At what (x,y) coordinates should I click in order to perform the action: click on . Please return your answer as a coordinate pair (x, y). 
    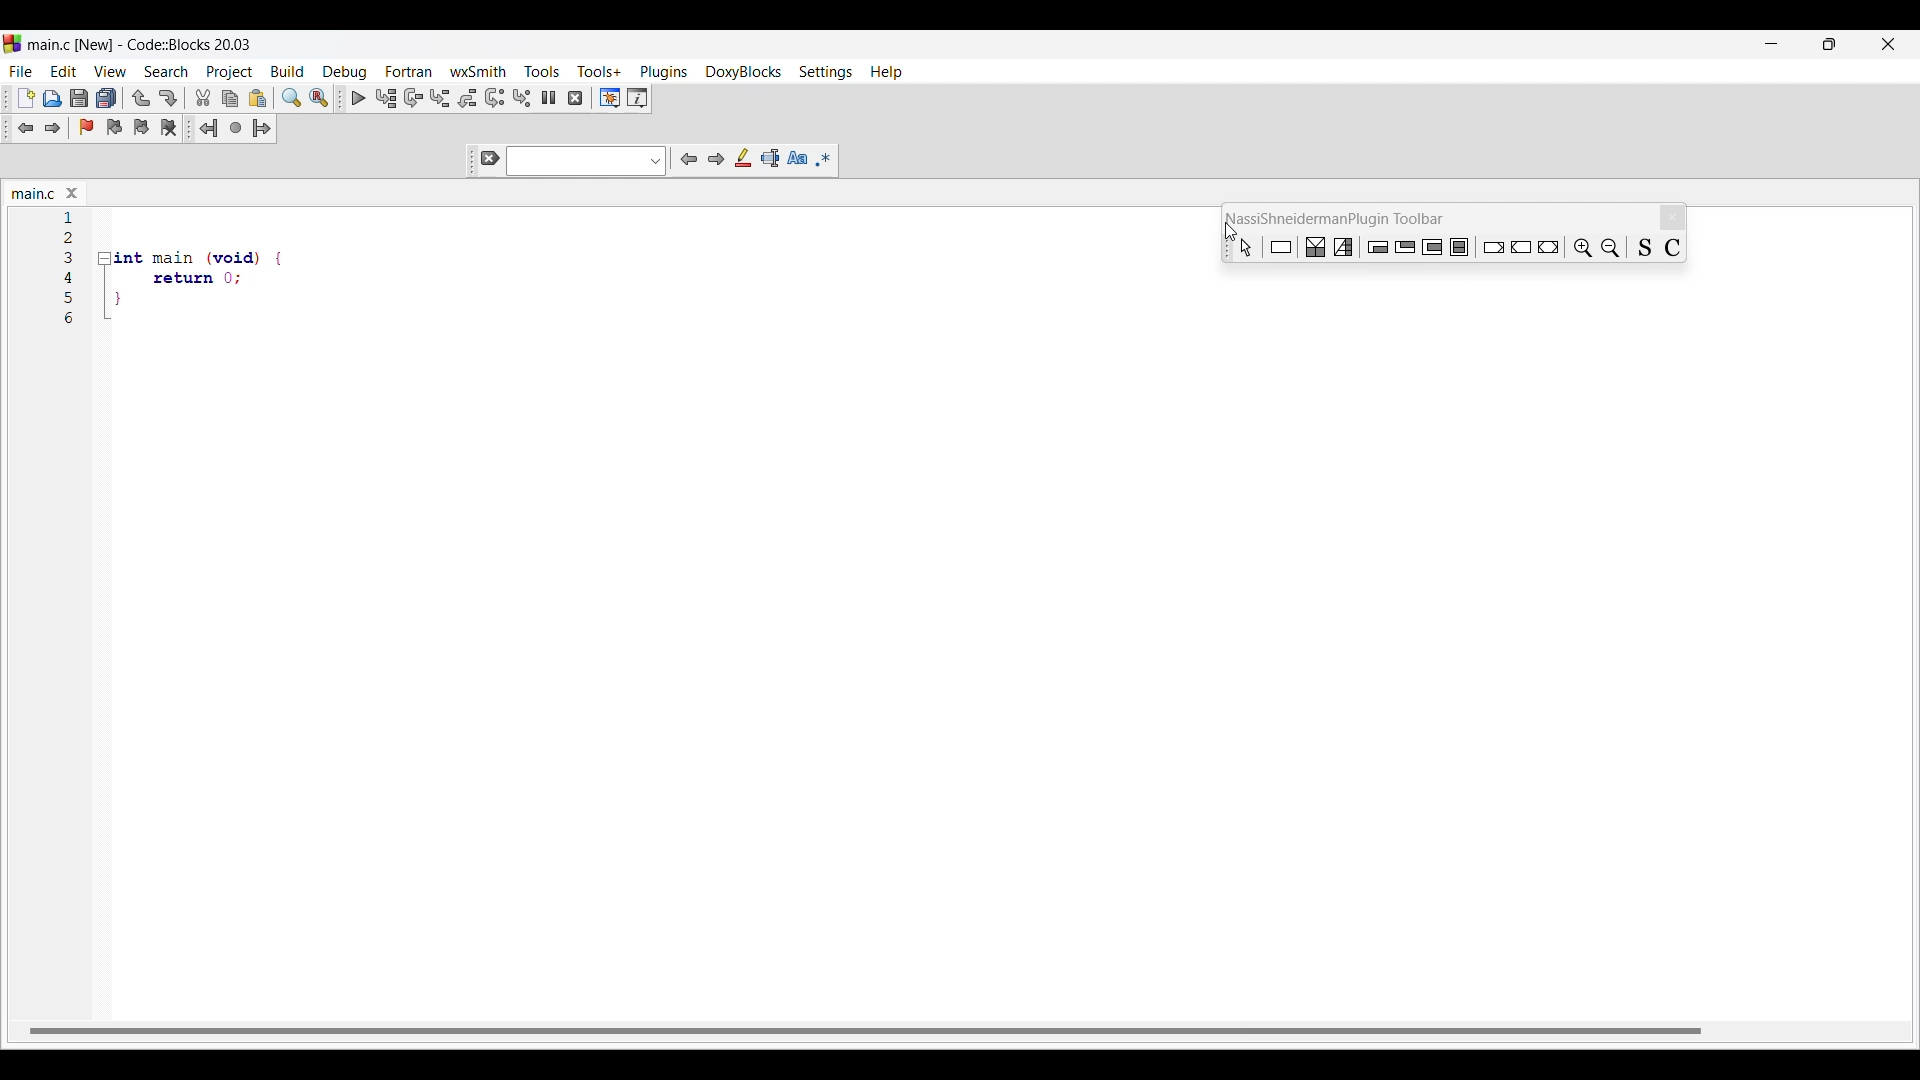
    Looking at the image, I should click on (71, 297).